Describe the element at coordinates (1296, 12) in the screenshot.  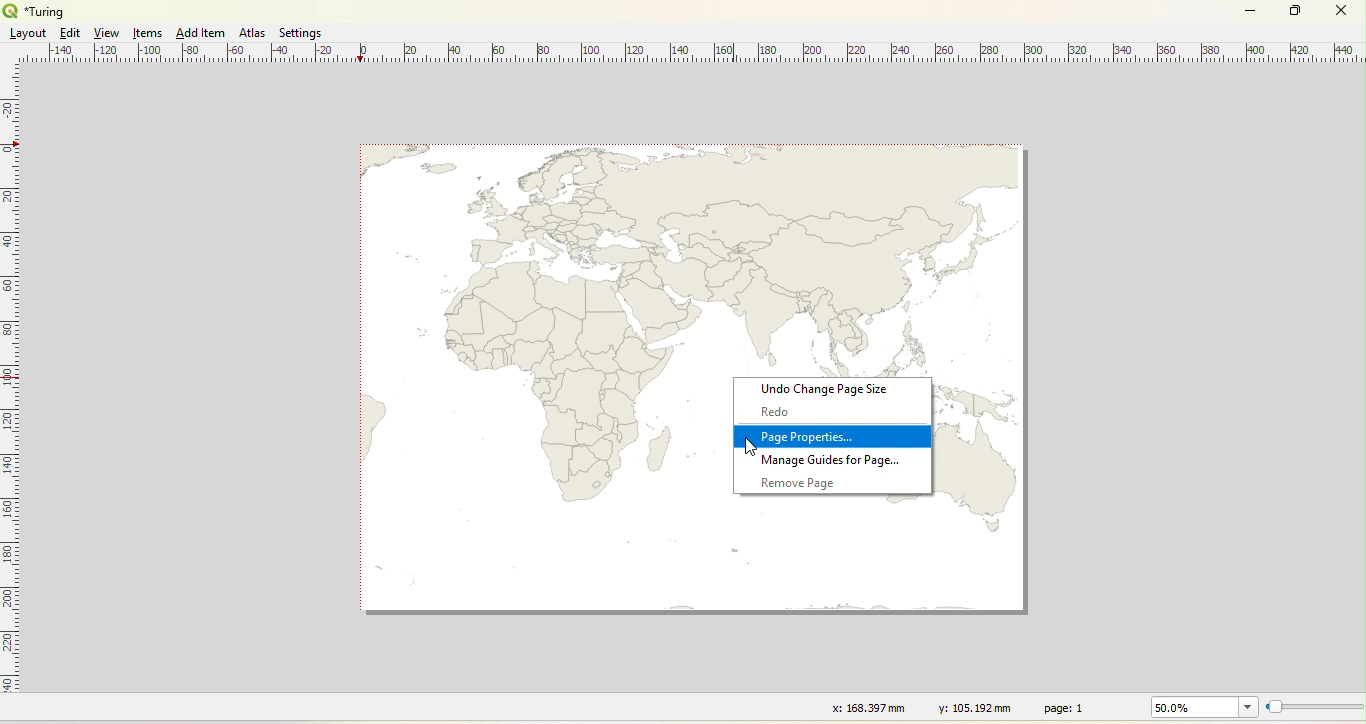
I see `Maximize` at that location.